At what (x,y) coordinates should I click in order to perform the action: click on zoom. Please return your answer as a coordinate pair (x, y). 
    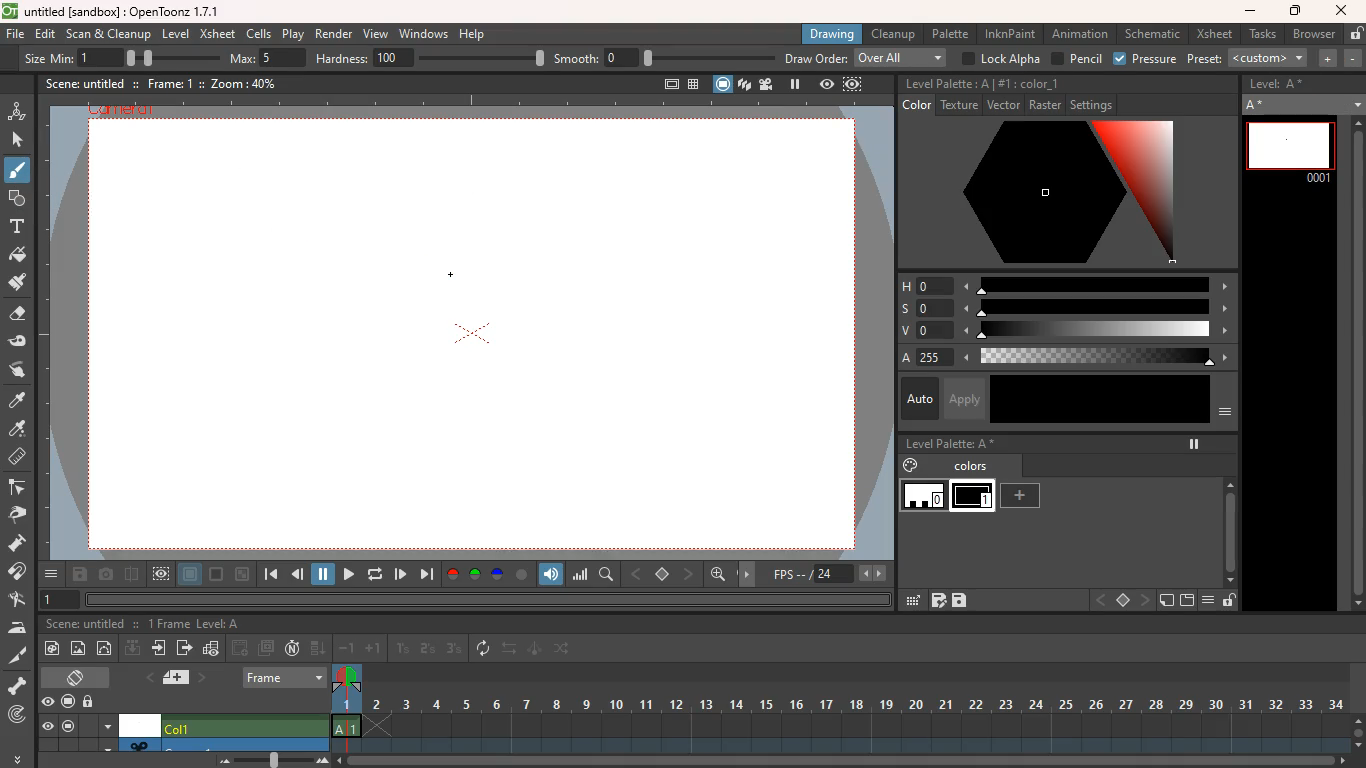
    Looking at the image, I should click on (844, 761).